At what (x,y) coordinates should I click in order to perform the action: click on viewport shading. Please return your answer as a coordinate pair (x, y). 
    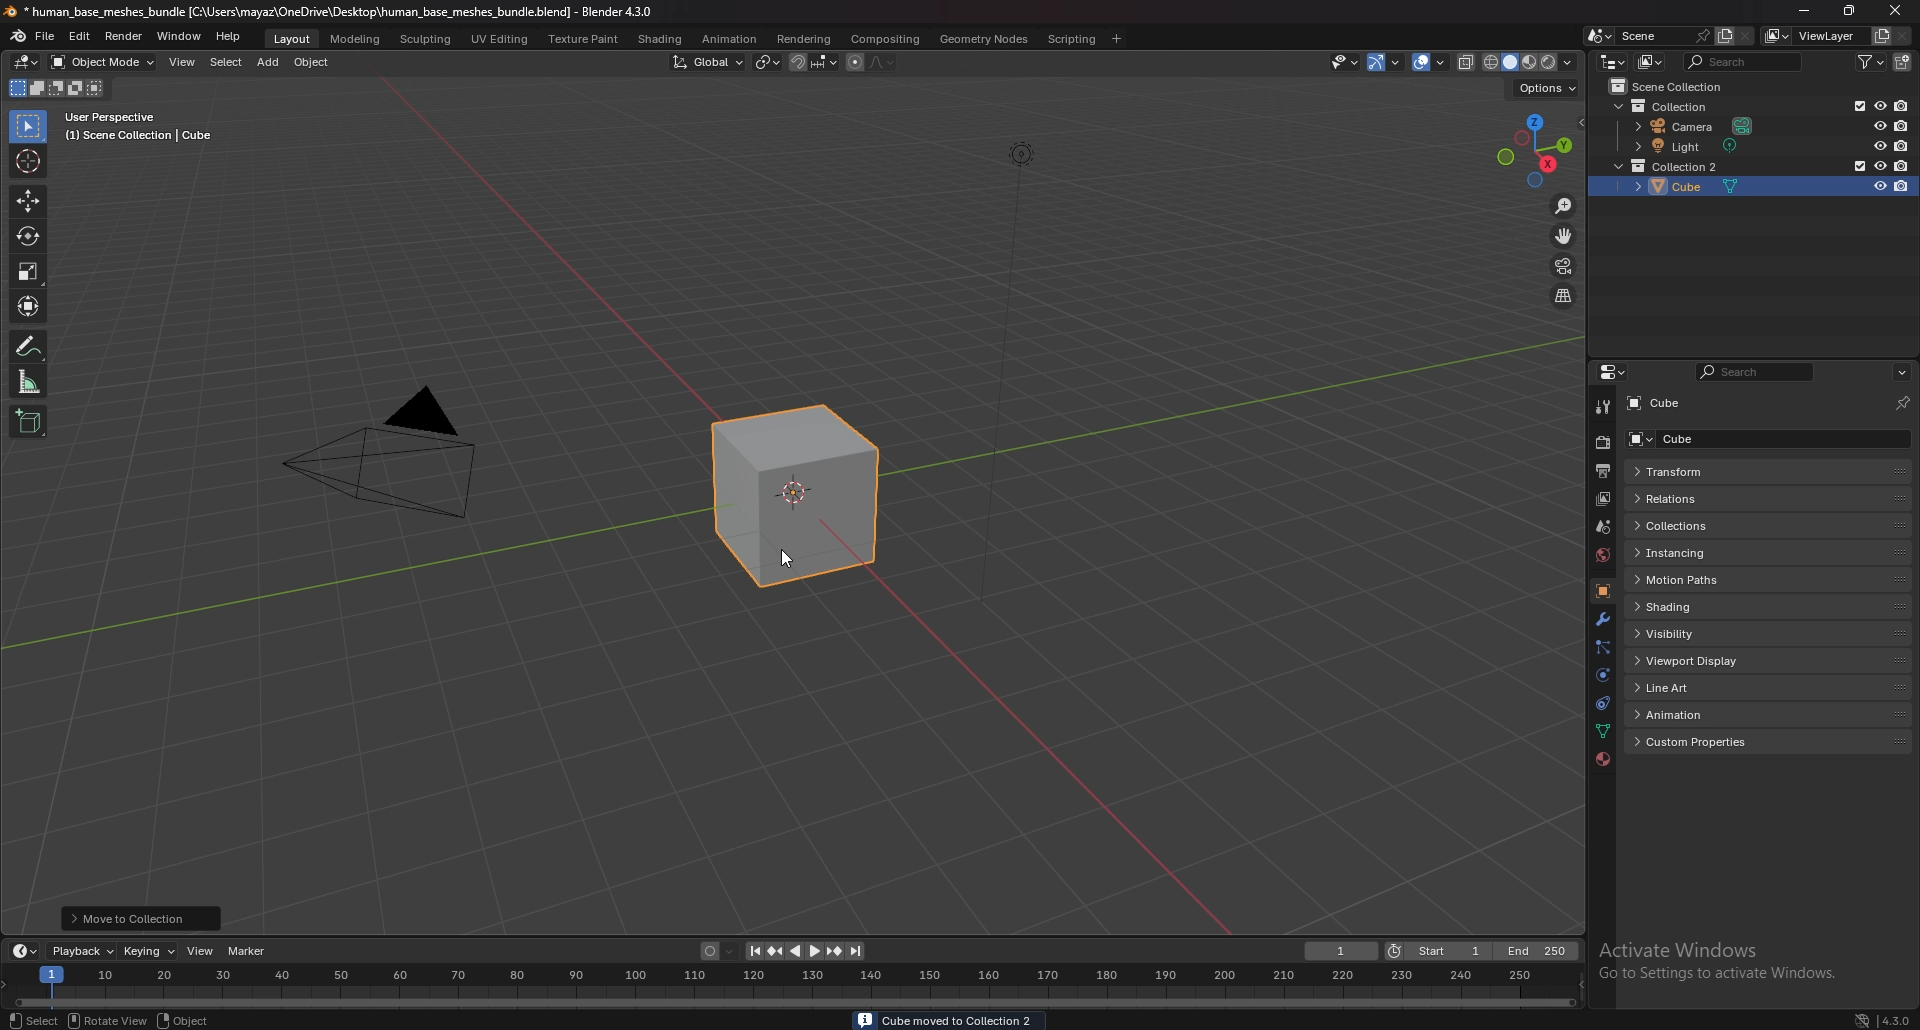
    Looking at the image, I should click on (1519, 61).